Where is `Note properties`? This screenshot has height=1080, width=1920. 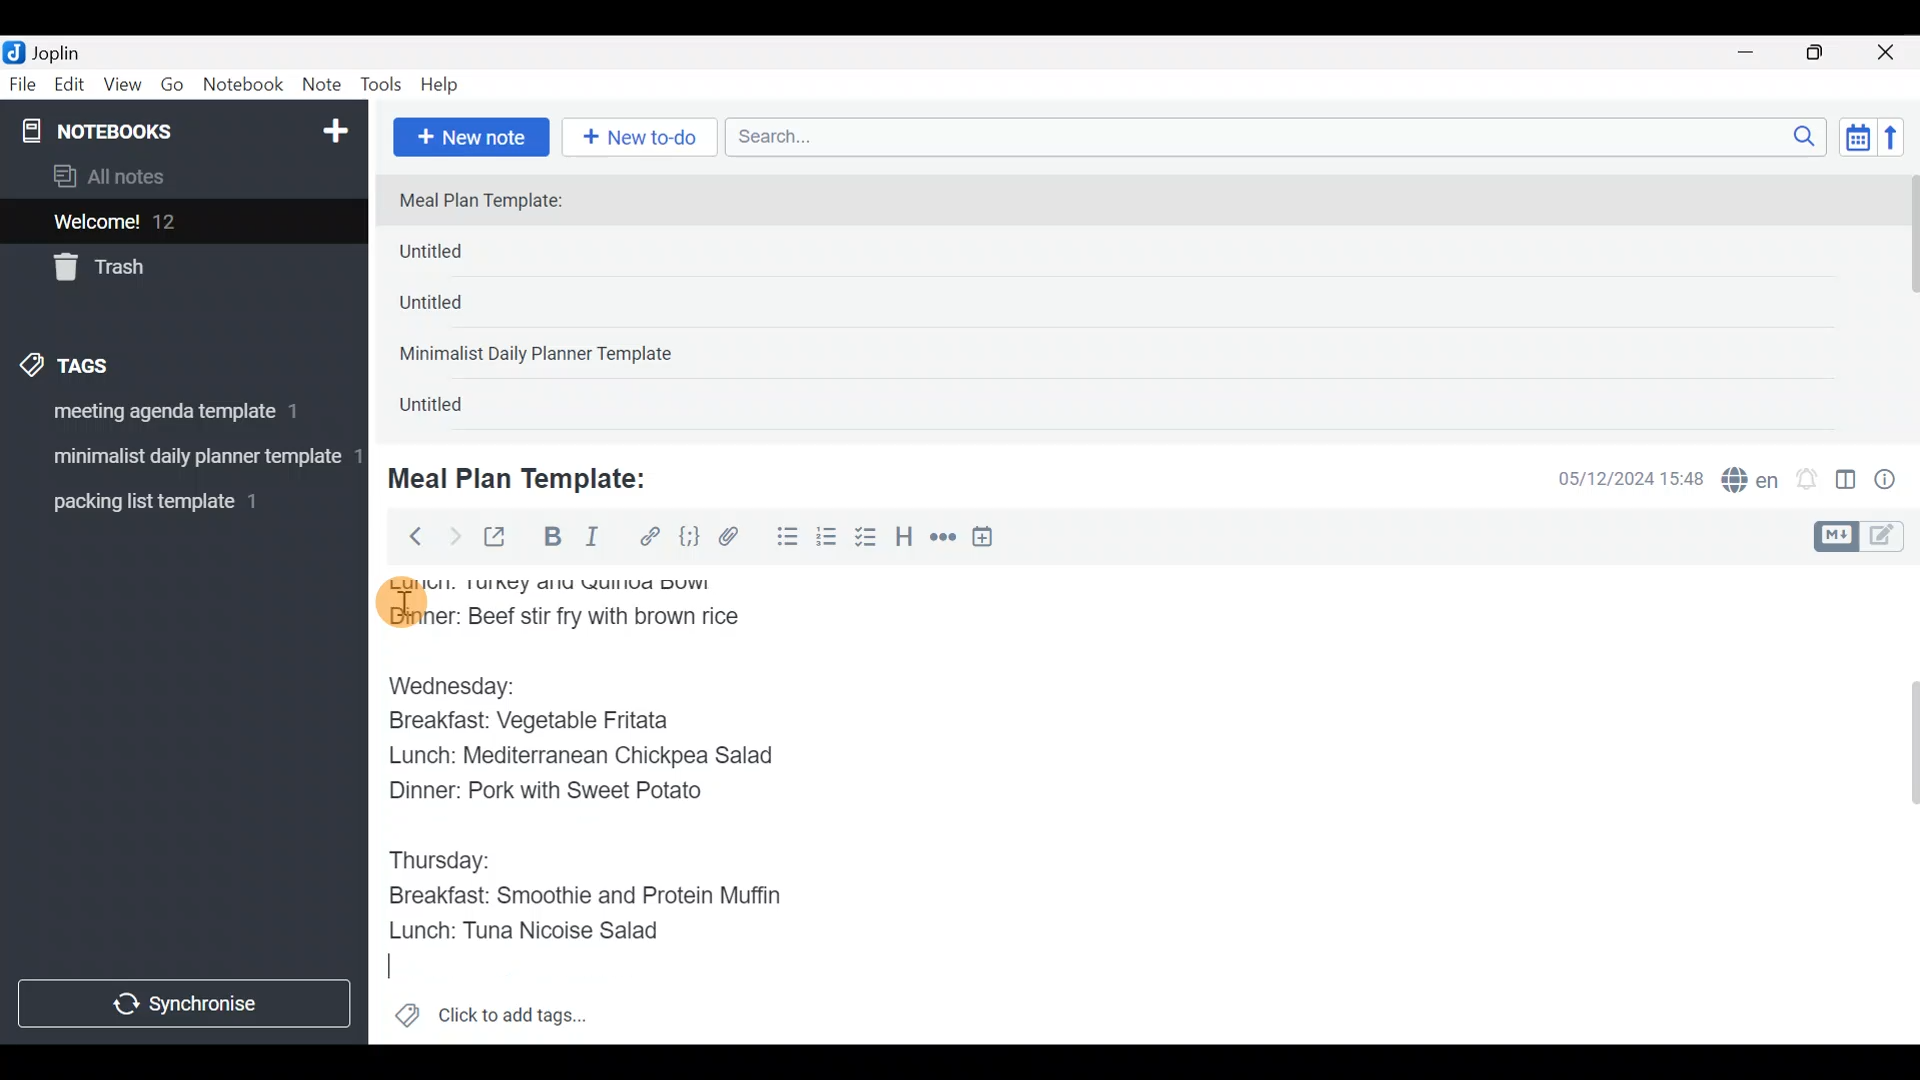 Note properties is located at coordinates (1894, 481).